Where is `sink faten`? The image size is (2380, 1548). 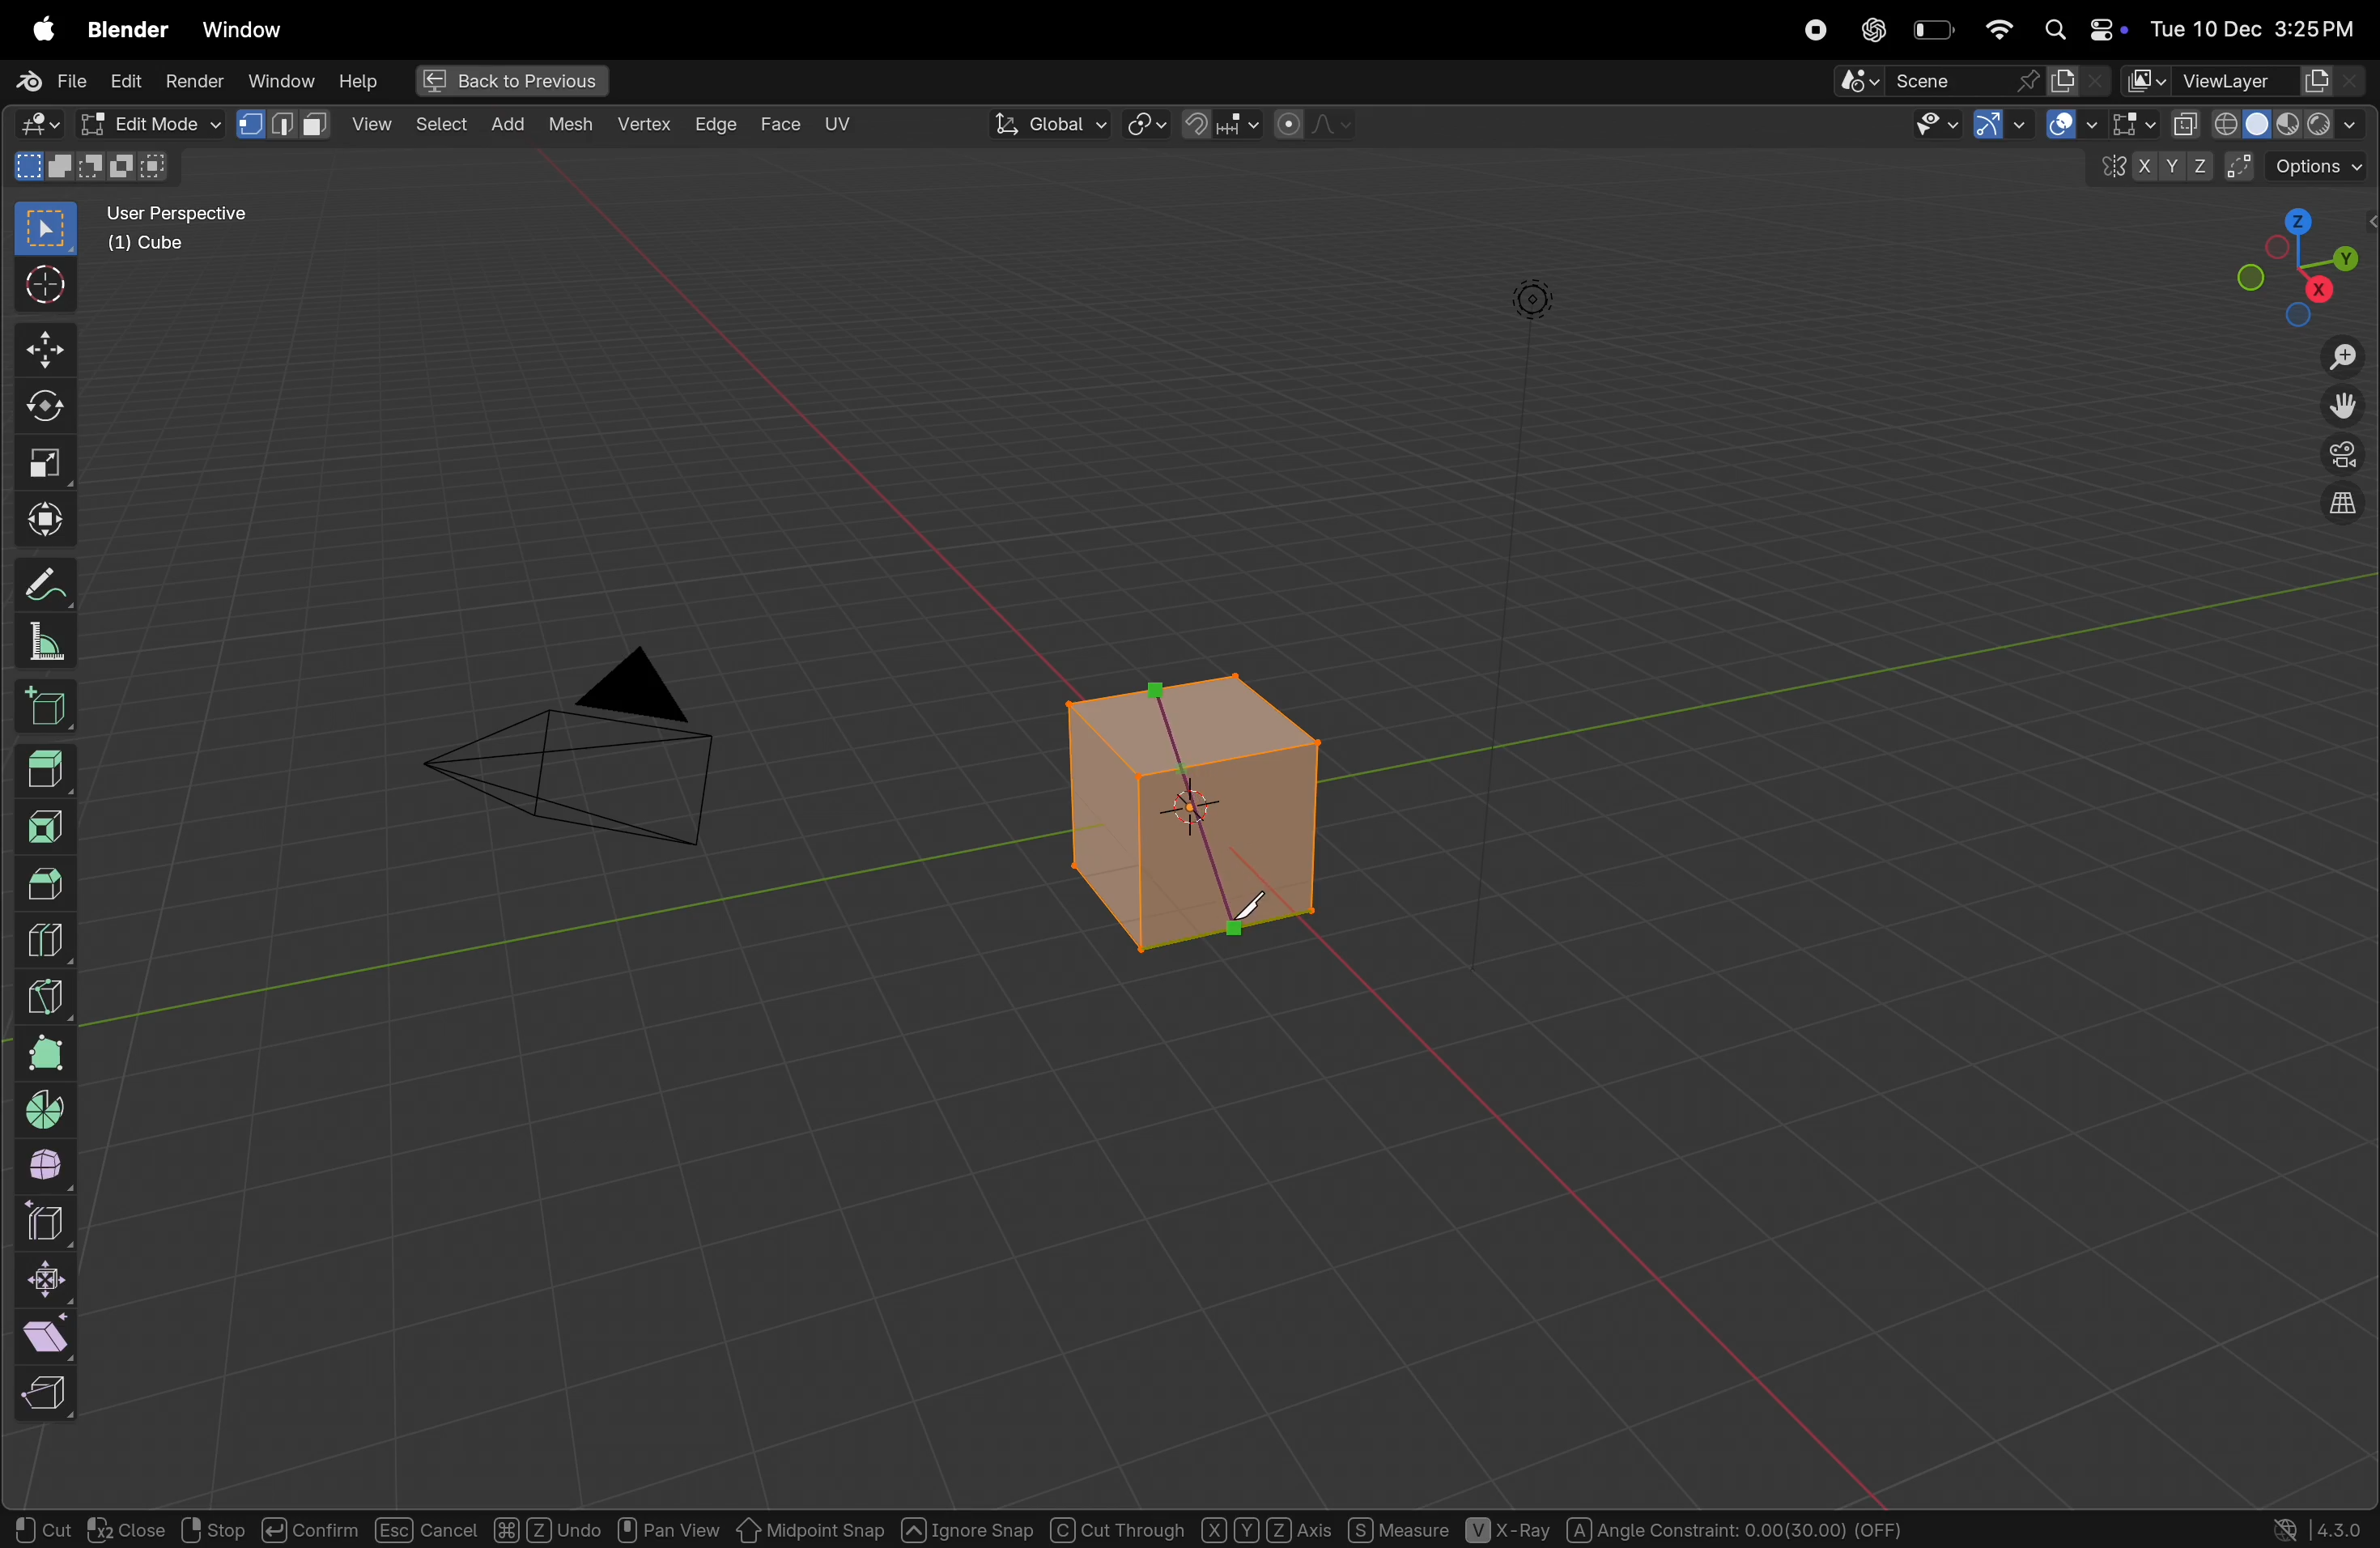
sink faten is located at coordinates (50, 1280).